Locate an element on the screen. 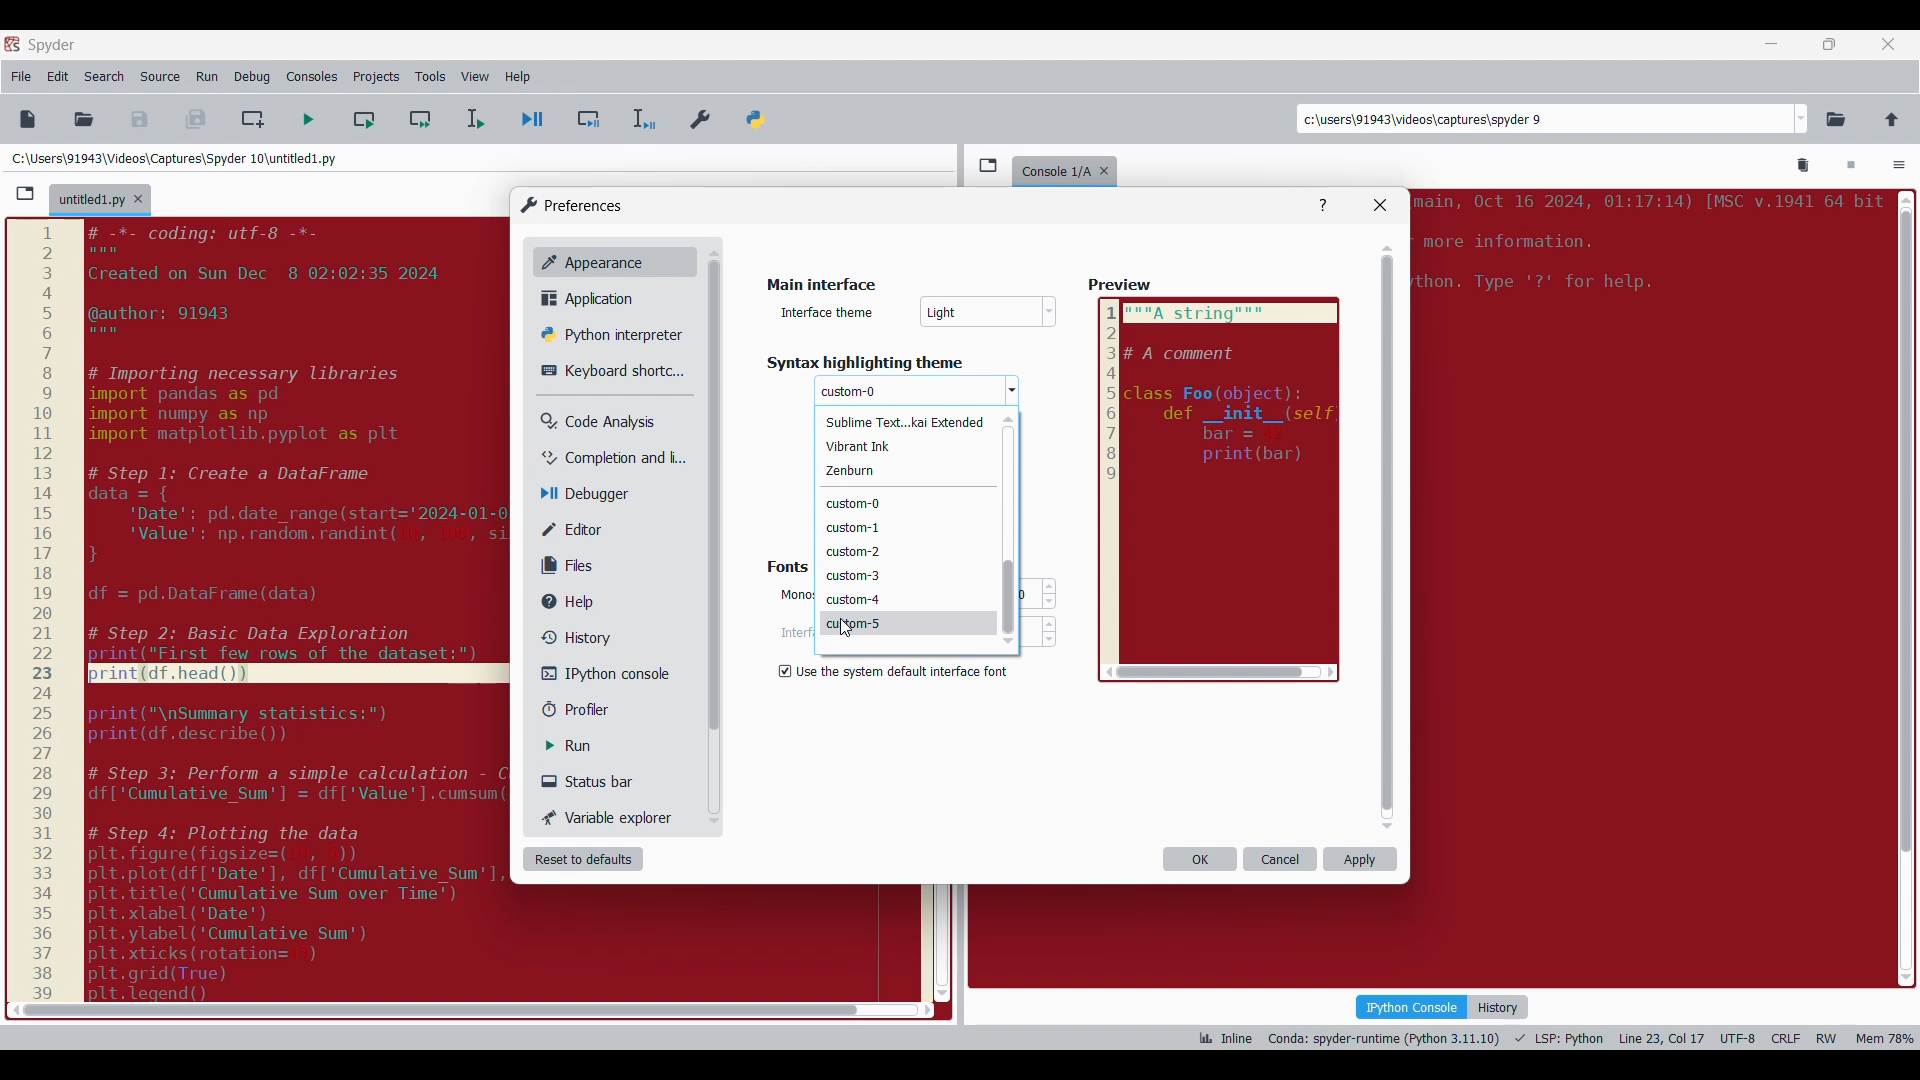  scroll bar is located at coordinates (1903, 583).